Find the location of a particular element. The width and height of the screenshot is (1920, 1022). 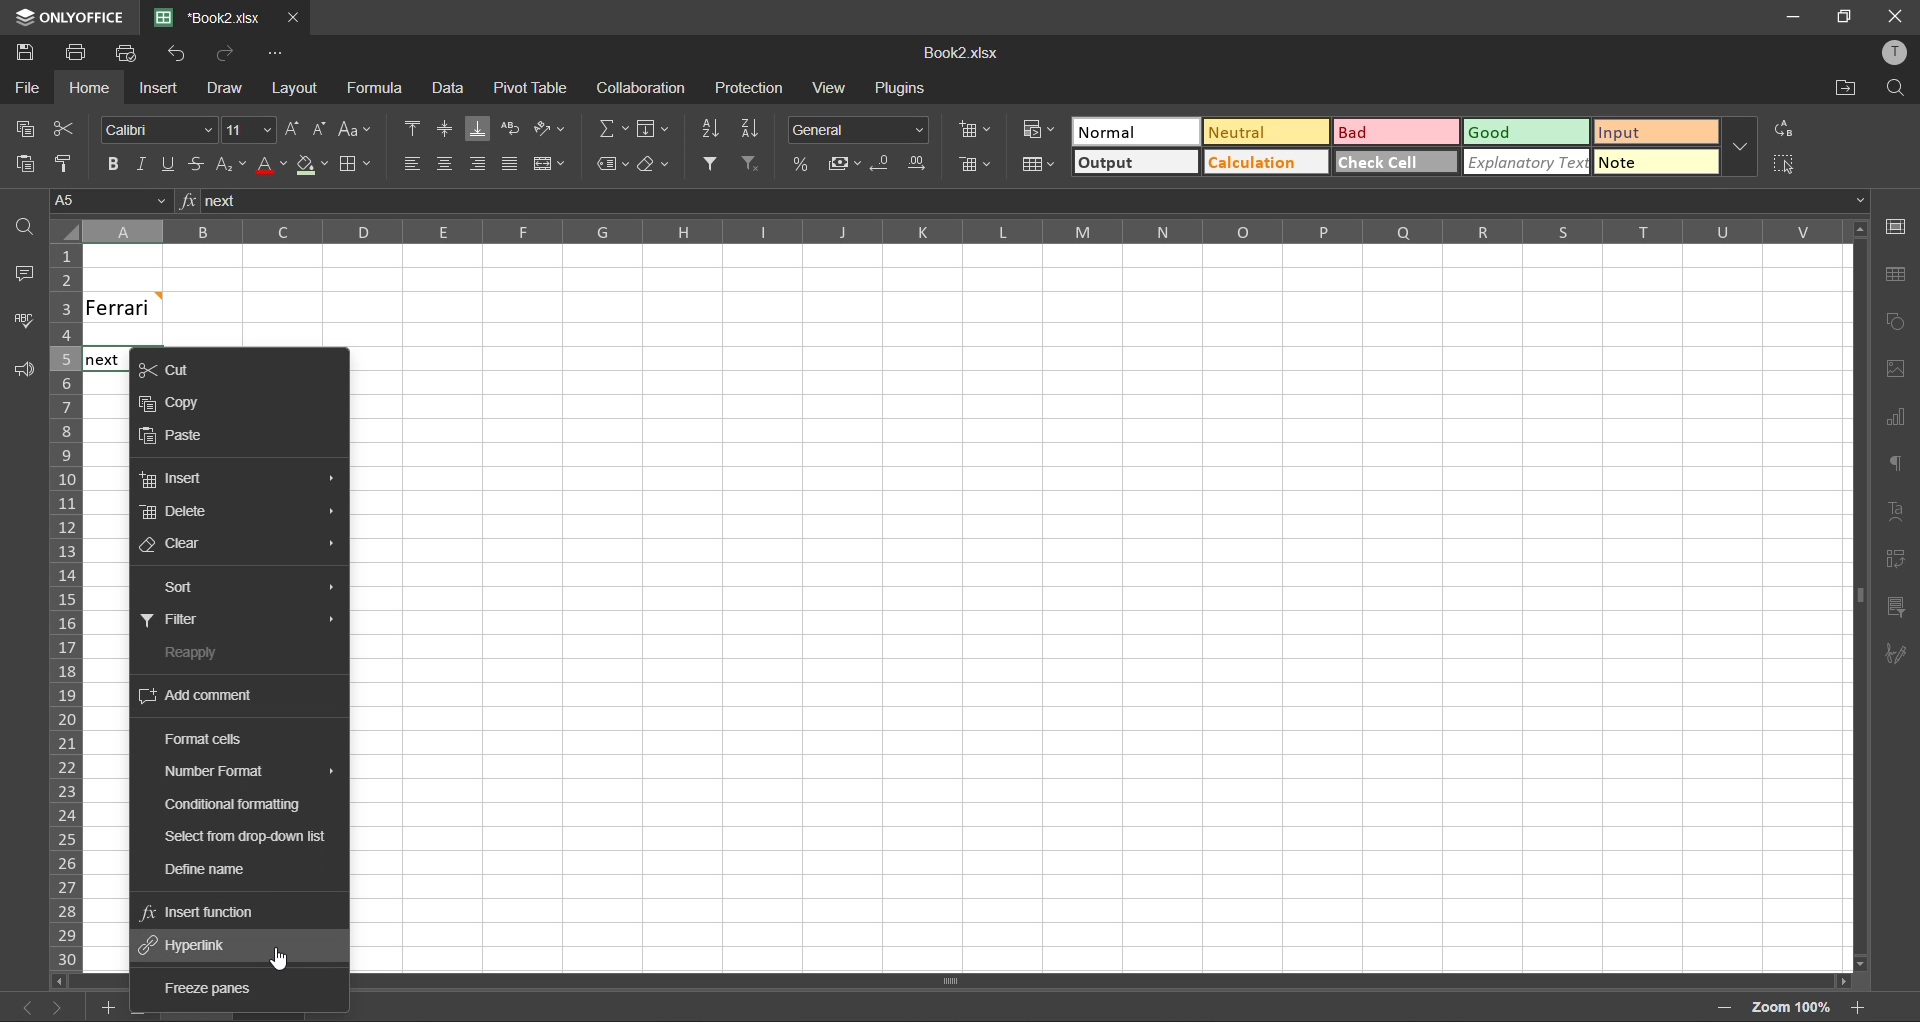

merge and center is located at coordinates (549, 164).